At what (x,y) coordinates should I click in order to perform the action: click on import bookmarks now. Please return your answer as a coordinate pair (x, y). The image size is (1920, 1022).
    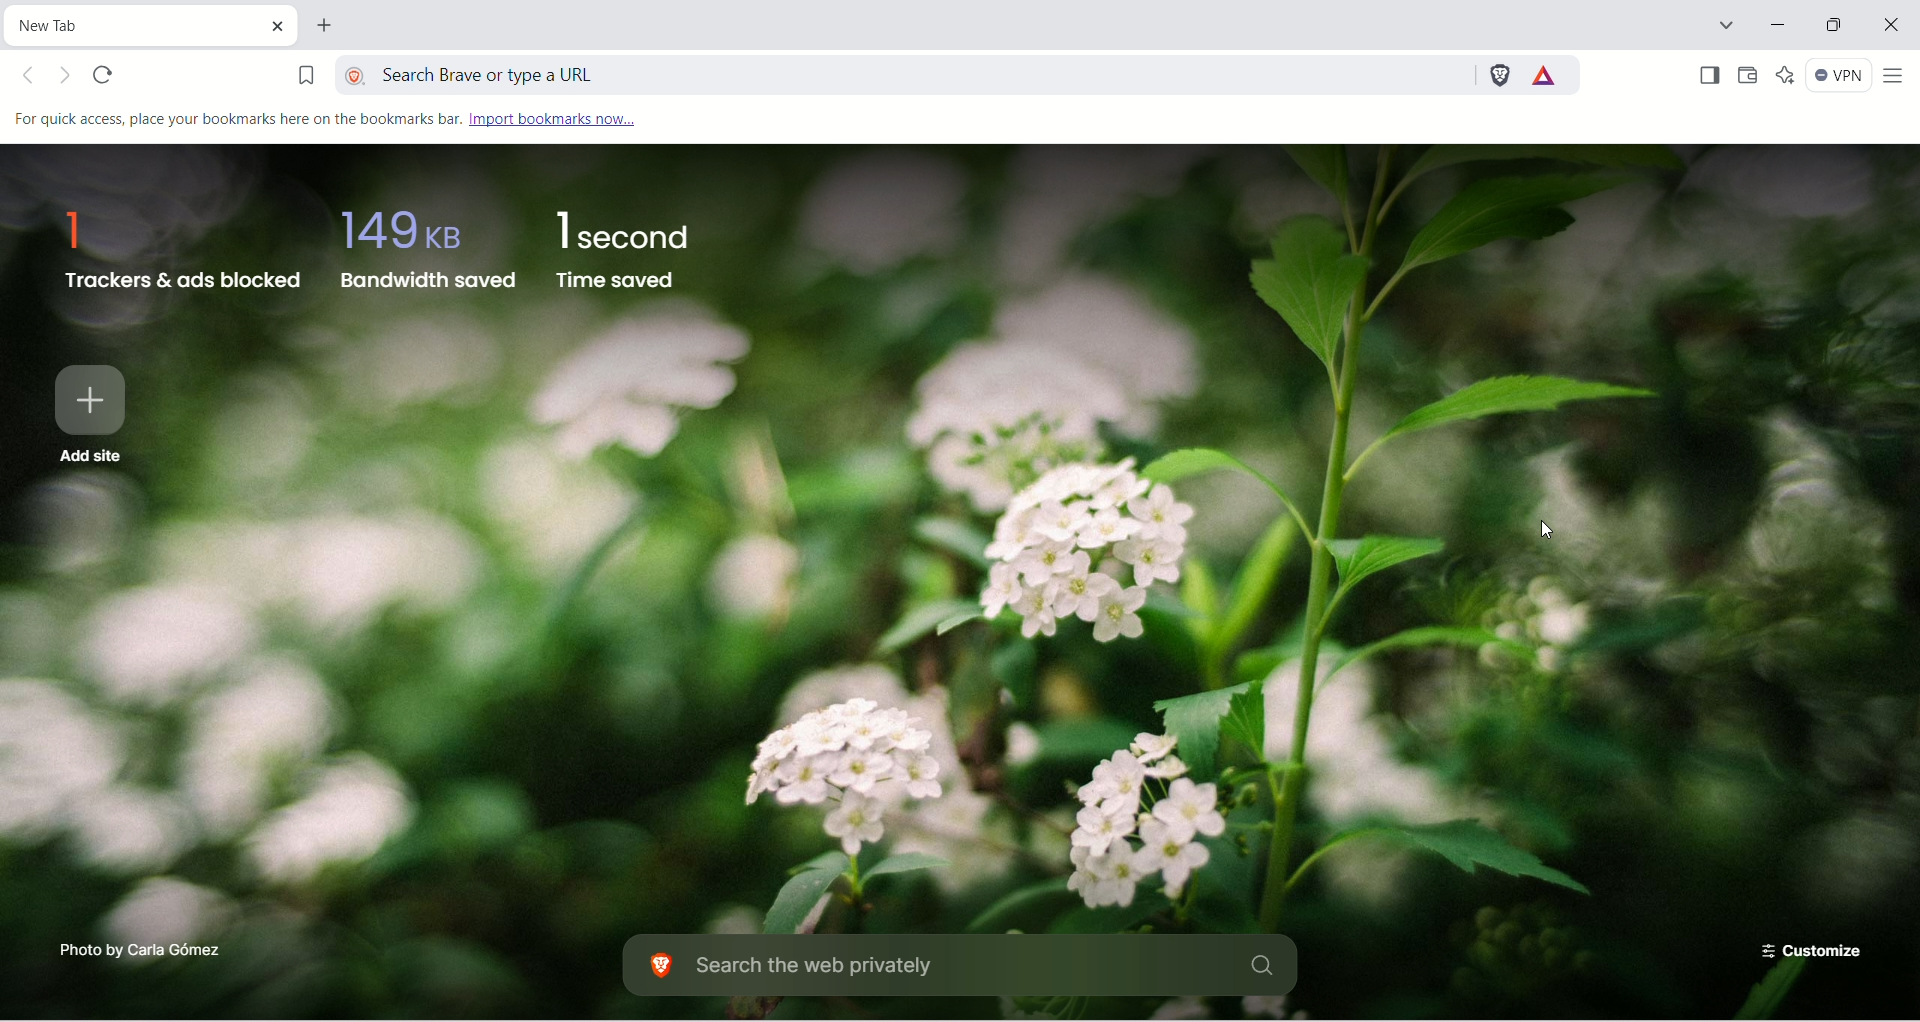
    Looking at the image, I should click on (555, 117).